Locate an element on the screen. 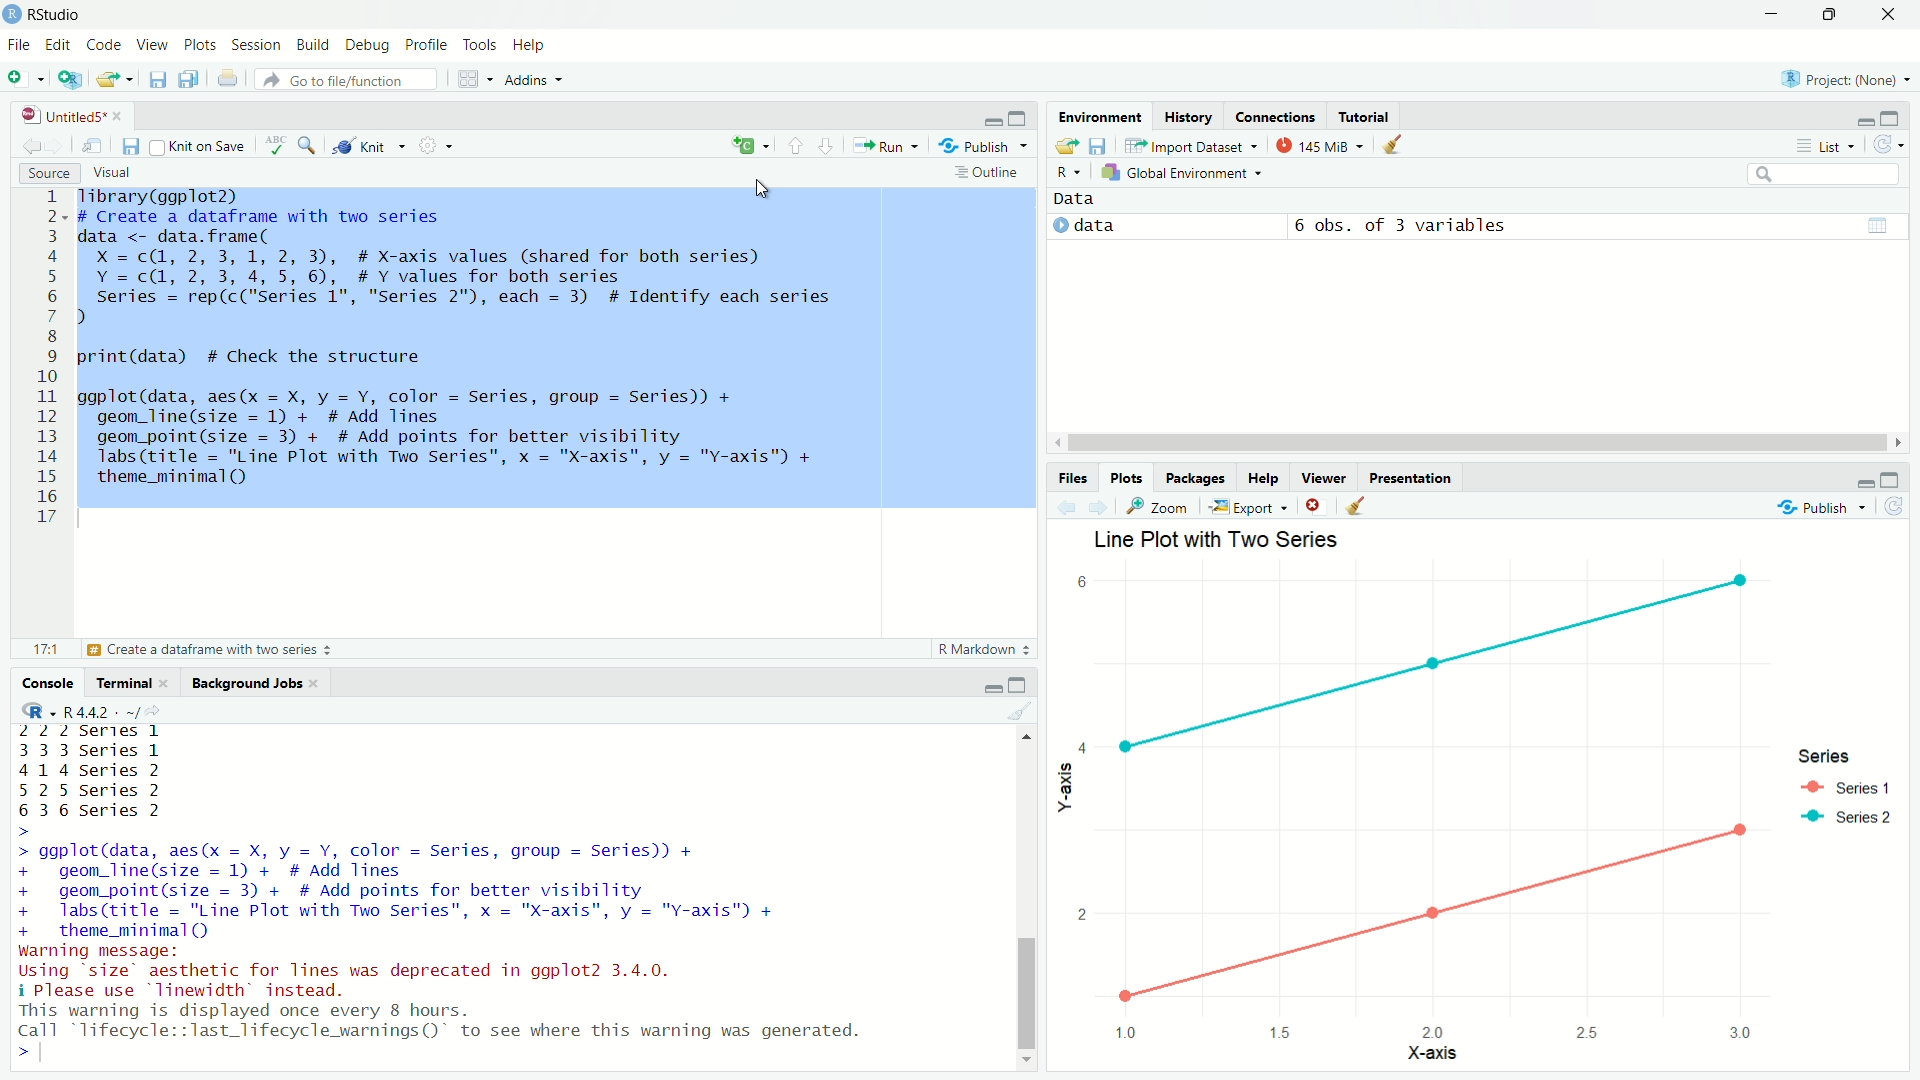 This screenshot has height=1080, width=1920. Plots is located at coordinates (205, 48).